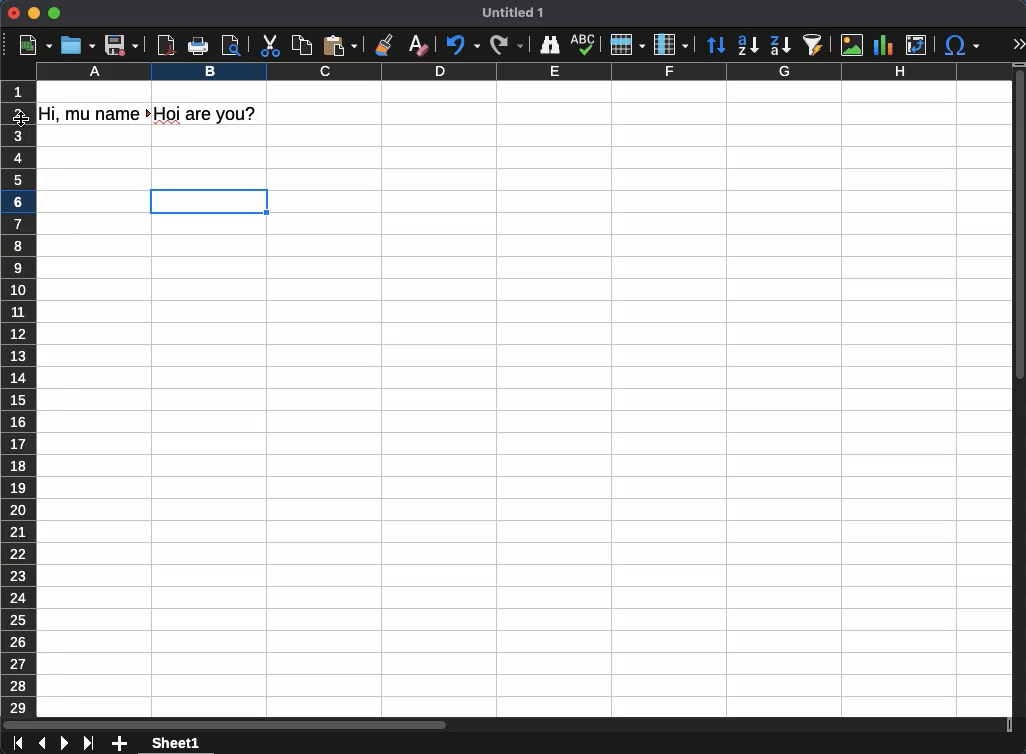 The height and width of the screenshot is (754, 1026). I want to click on cursor, so click(22, 119).